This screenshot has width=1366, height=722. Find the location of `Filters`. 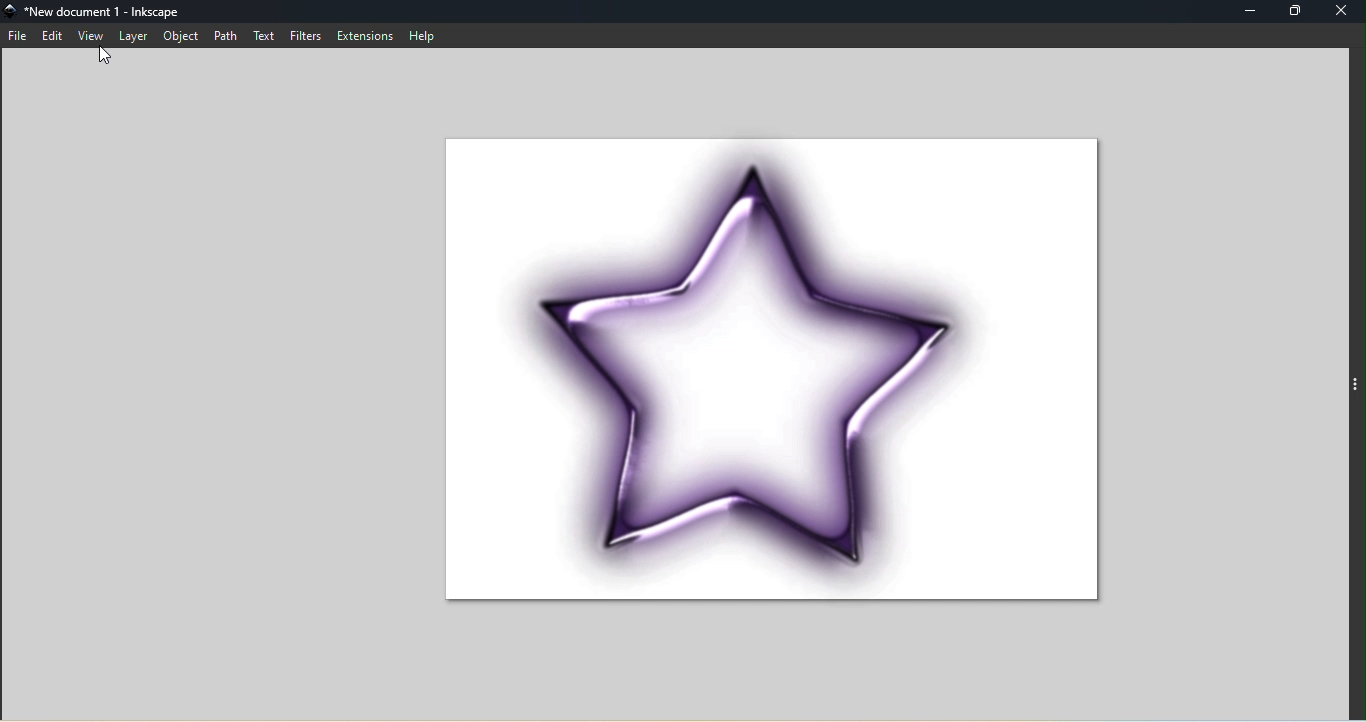

Filters is located at coordinates (305, 34).